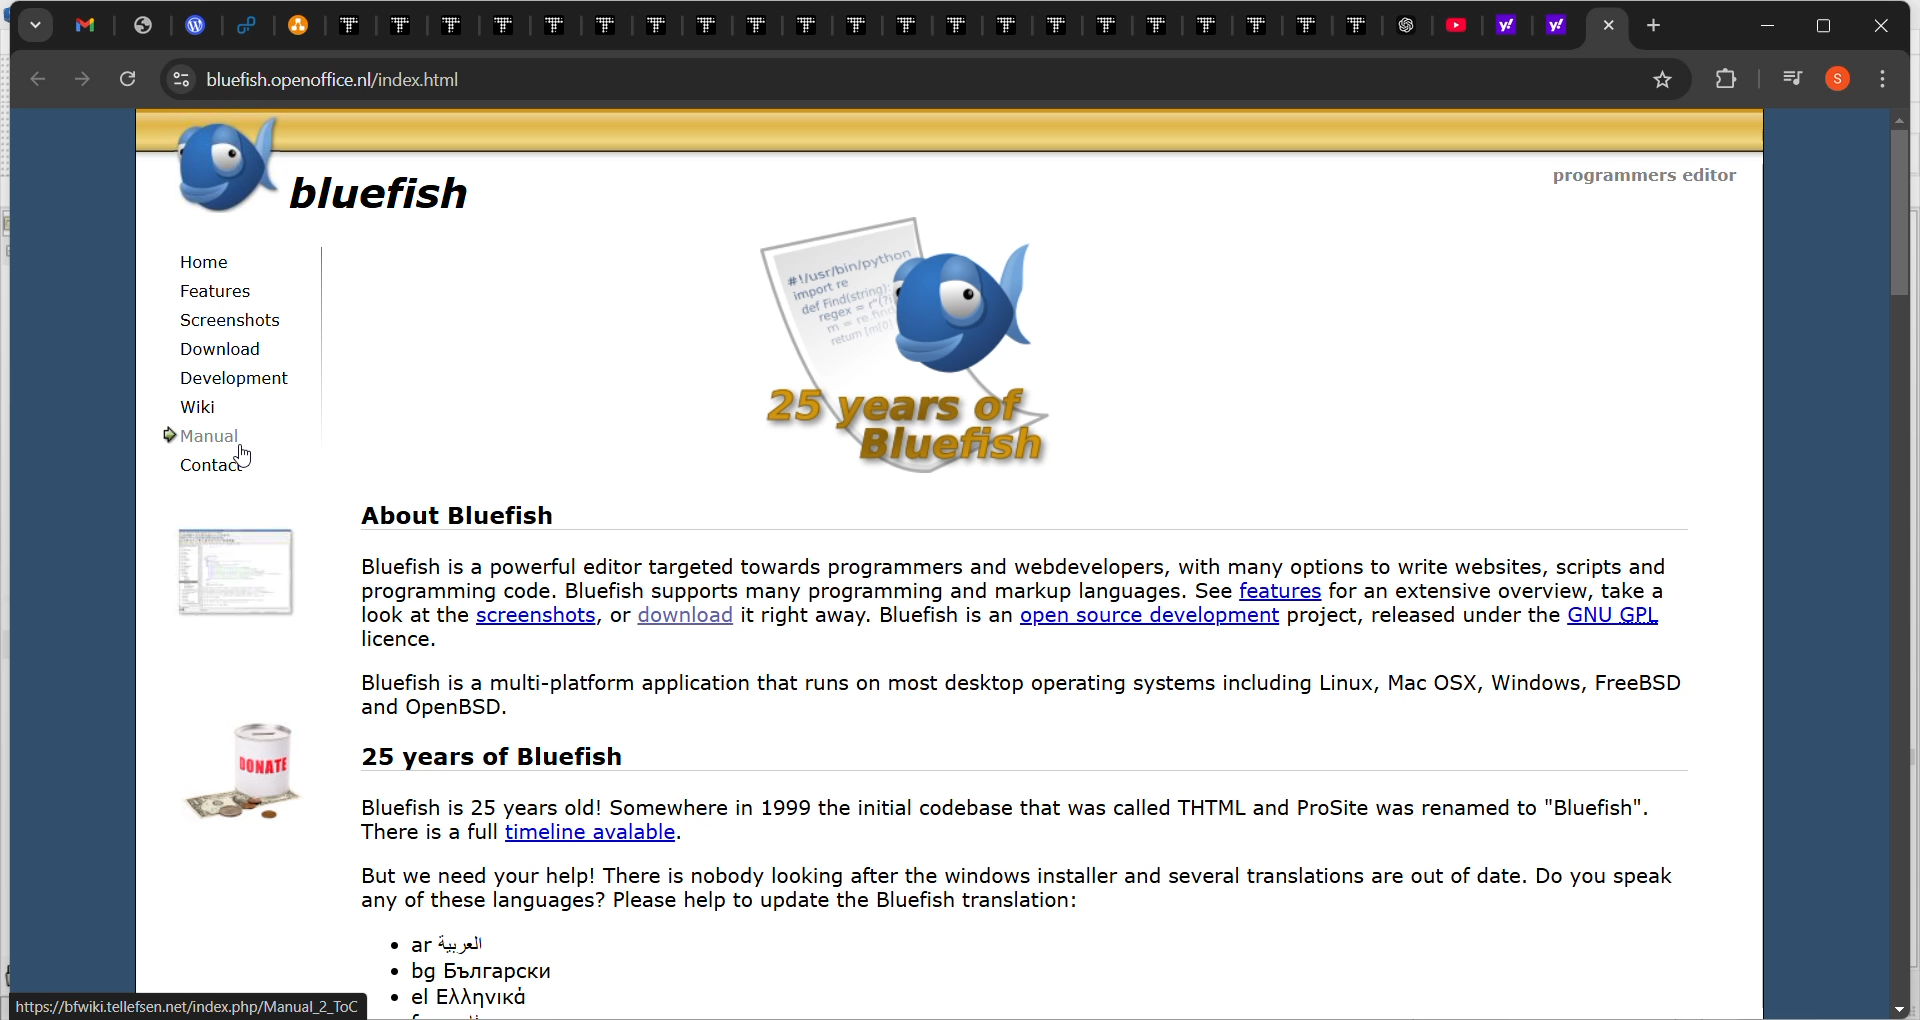 This screenshot has height=1020, width=1920. What do you see at coordinates (1607, 26) in the screenshot?
I see `current tab` at bounding box center [1607, 26].